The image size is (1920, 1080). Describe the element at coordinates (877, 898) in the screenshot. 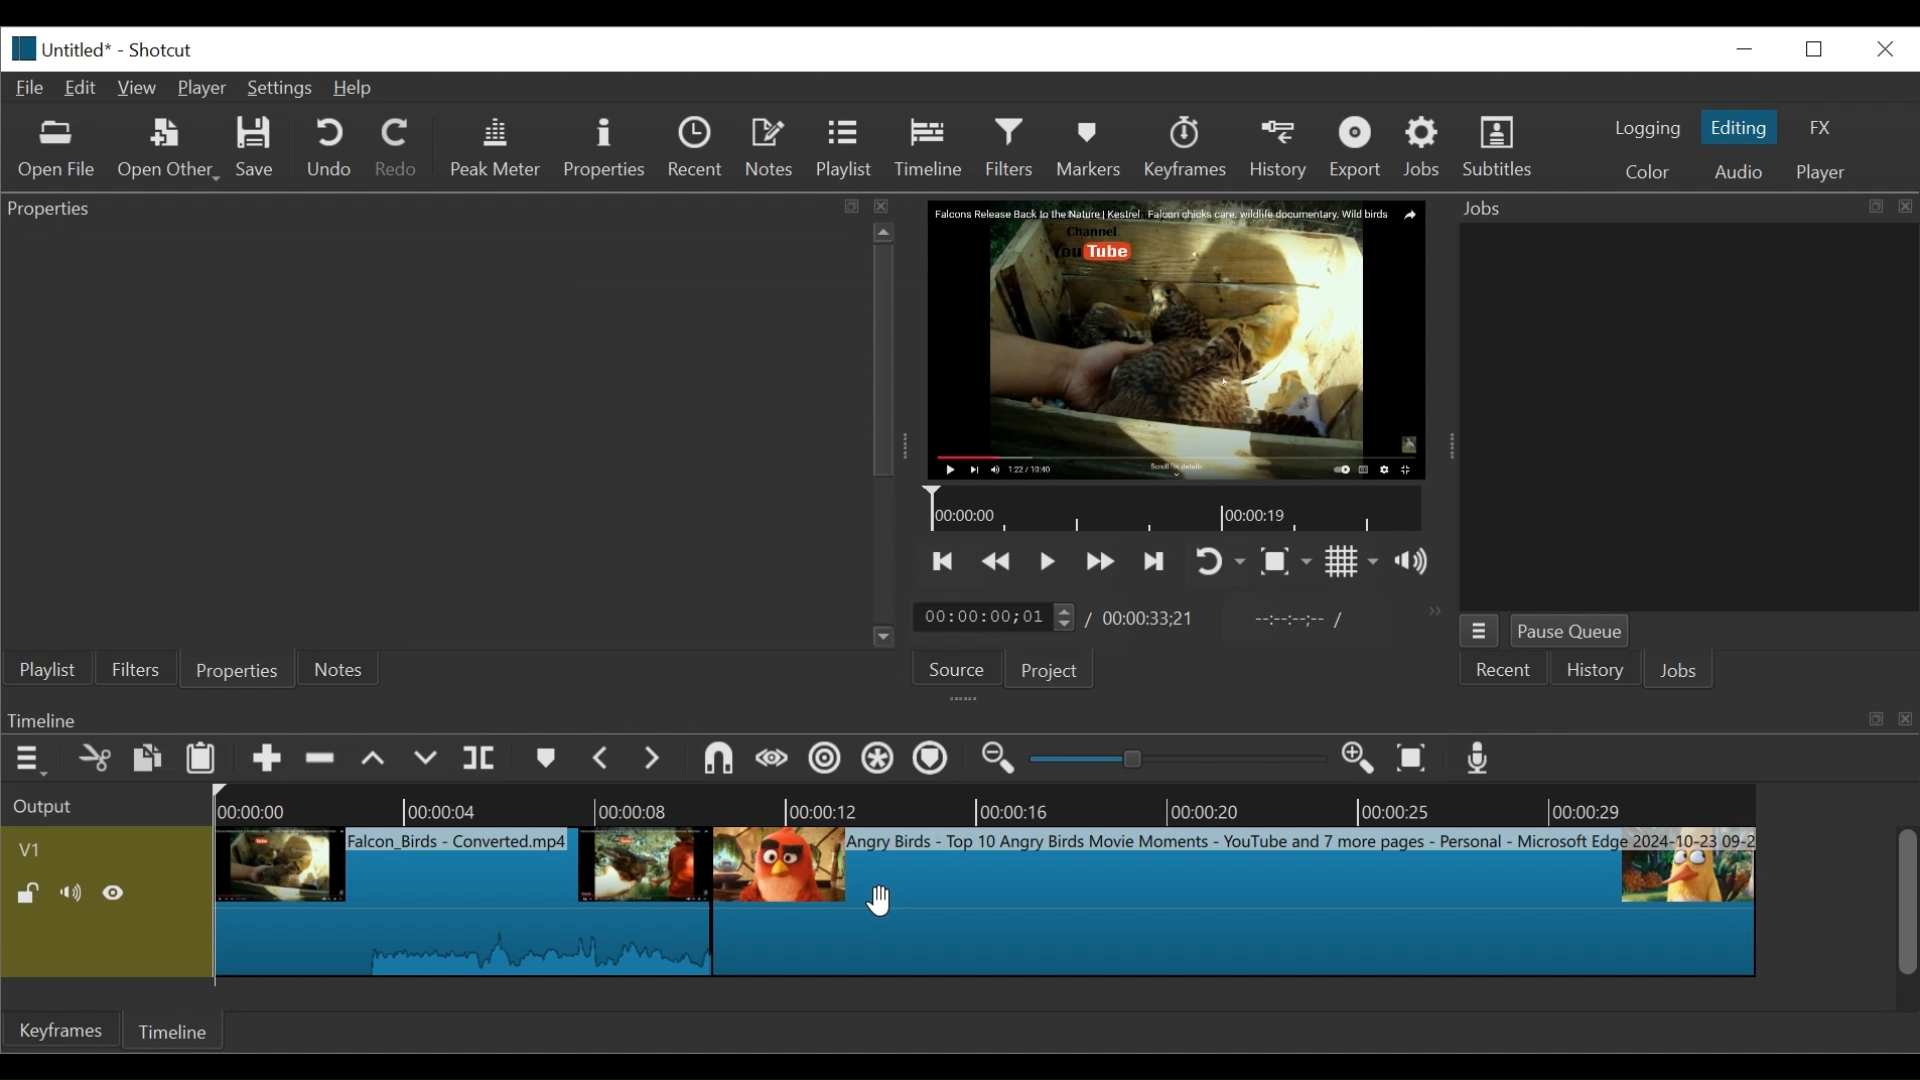

I see `Cursor` at that location.